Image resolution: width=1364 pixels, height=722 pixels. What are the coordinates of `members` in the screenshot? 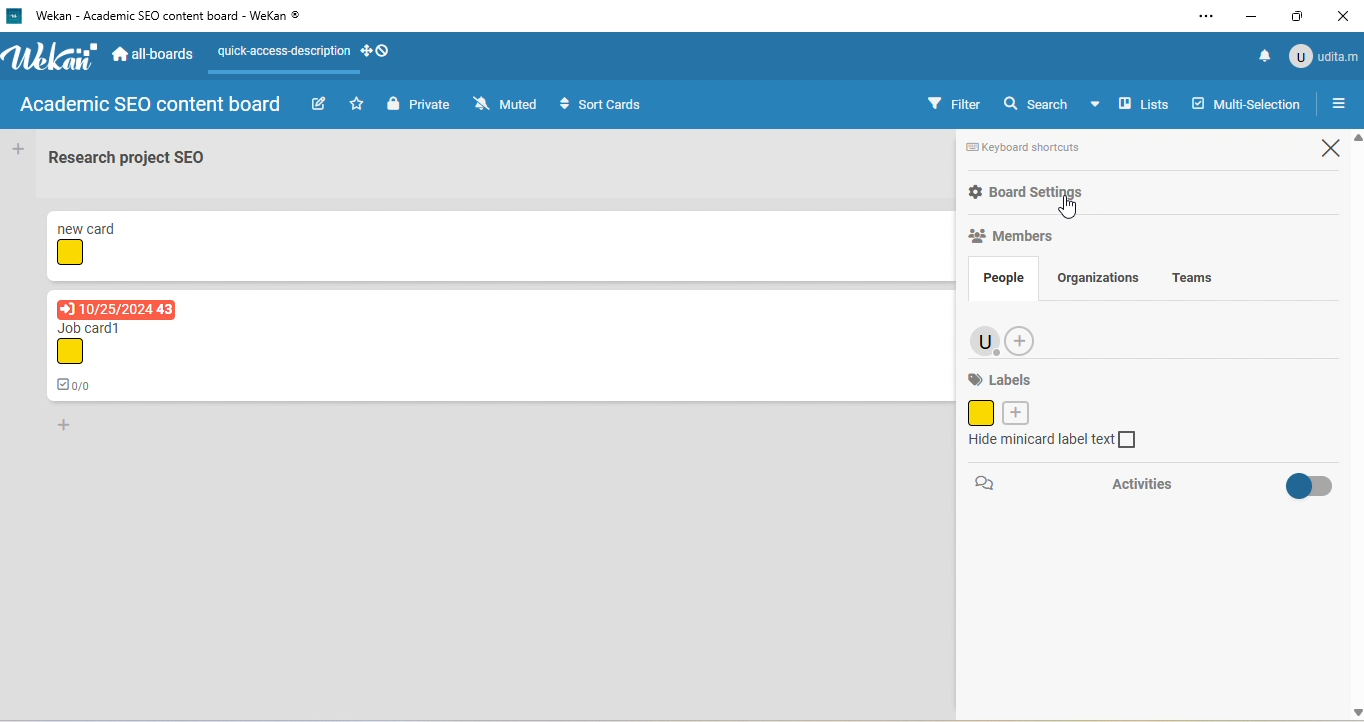 It's located at (1022, 239).